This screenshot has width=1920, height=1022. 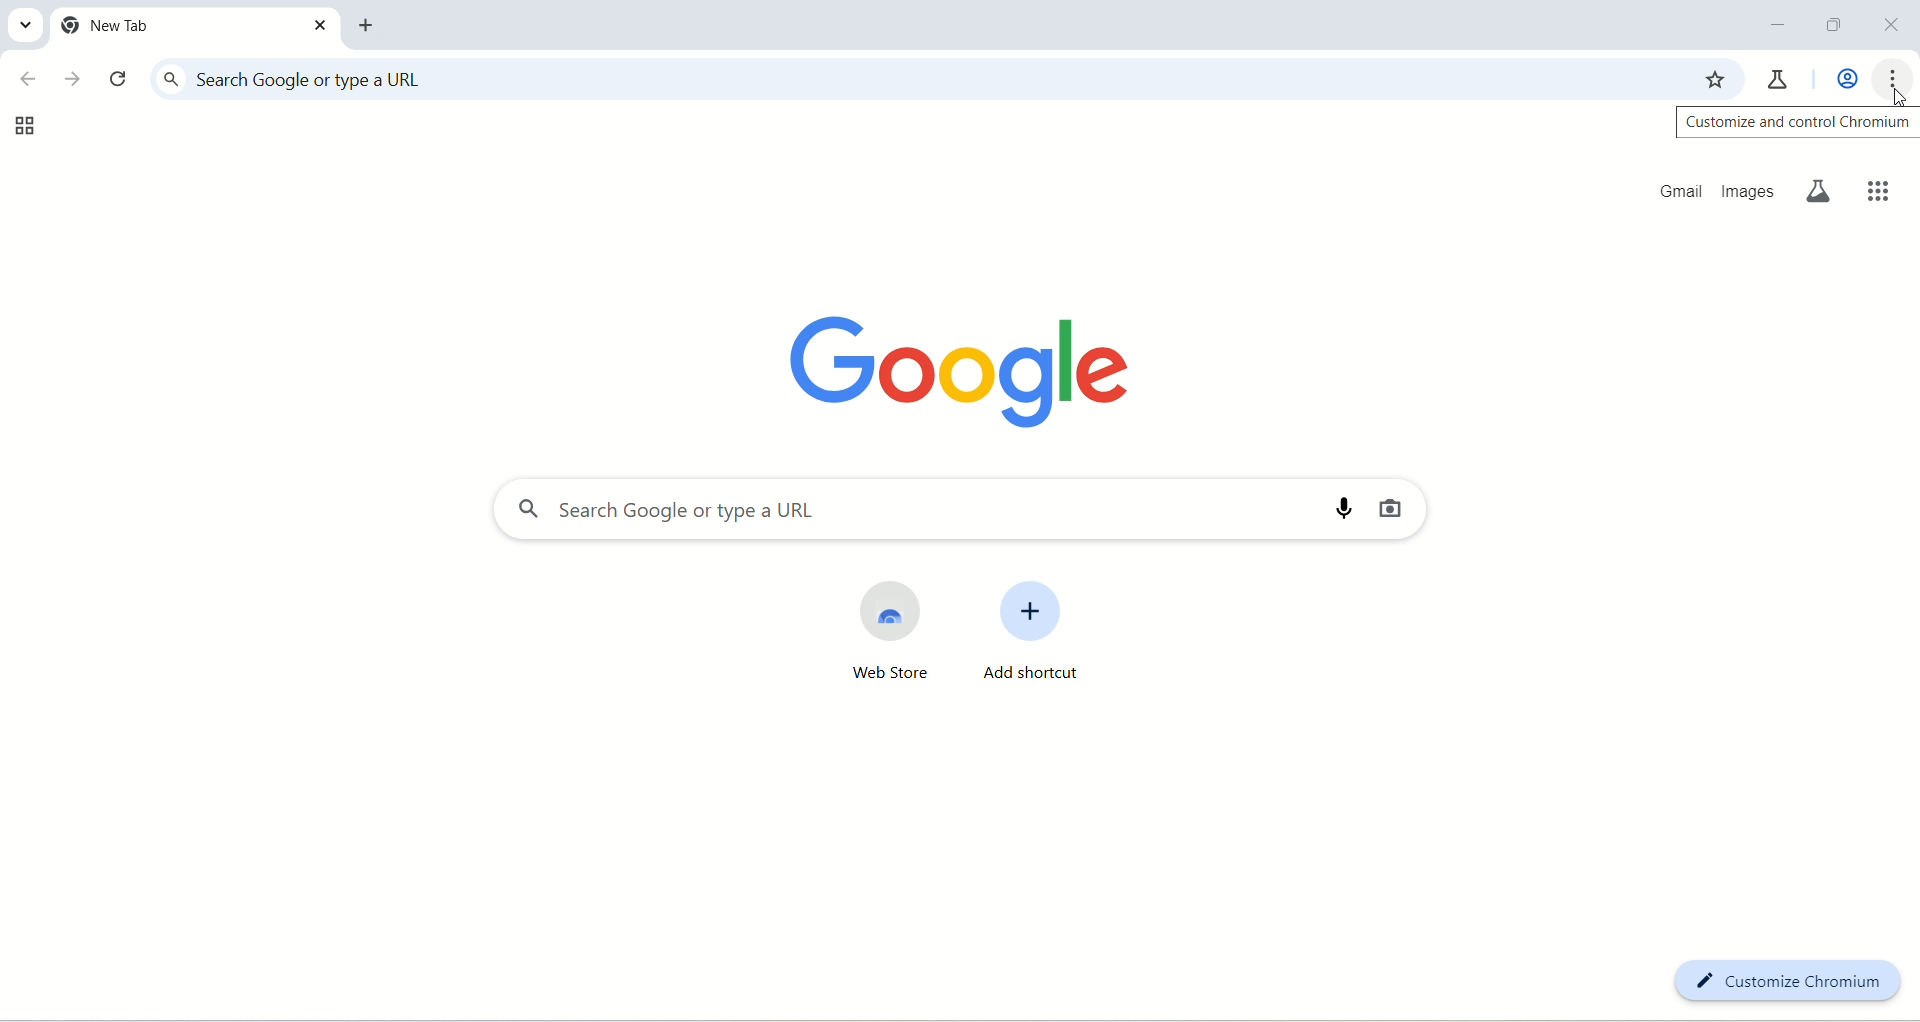 I want to click on new tab, so click(x=371, y=26).